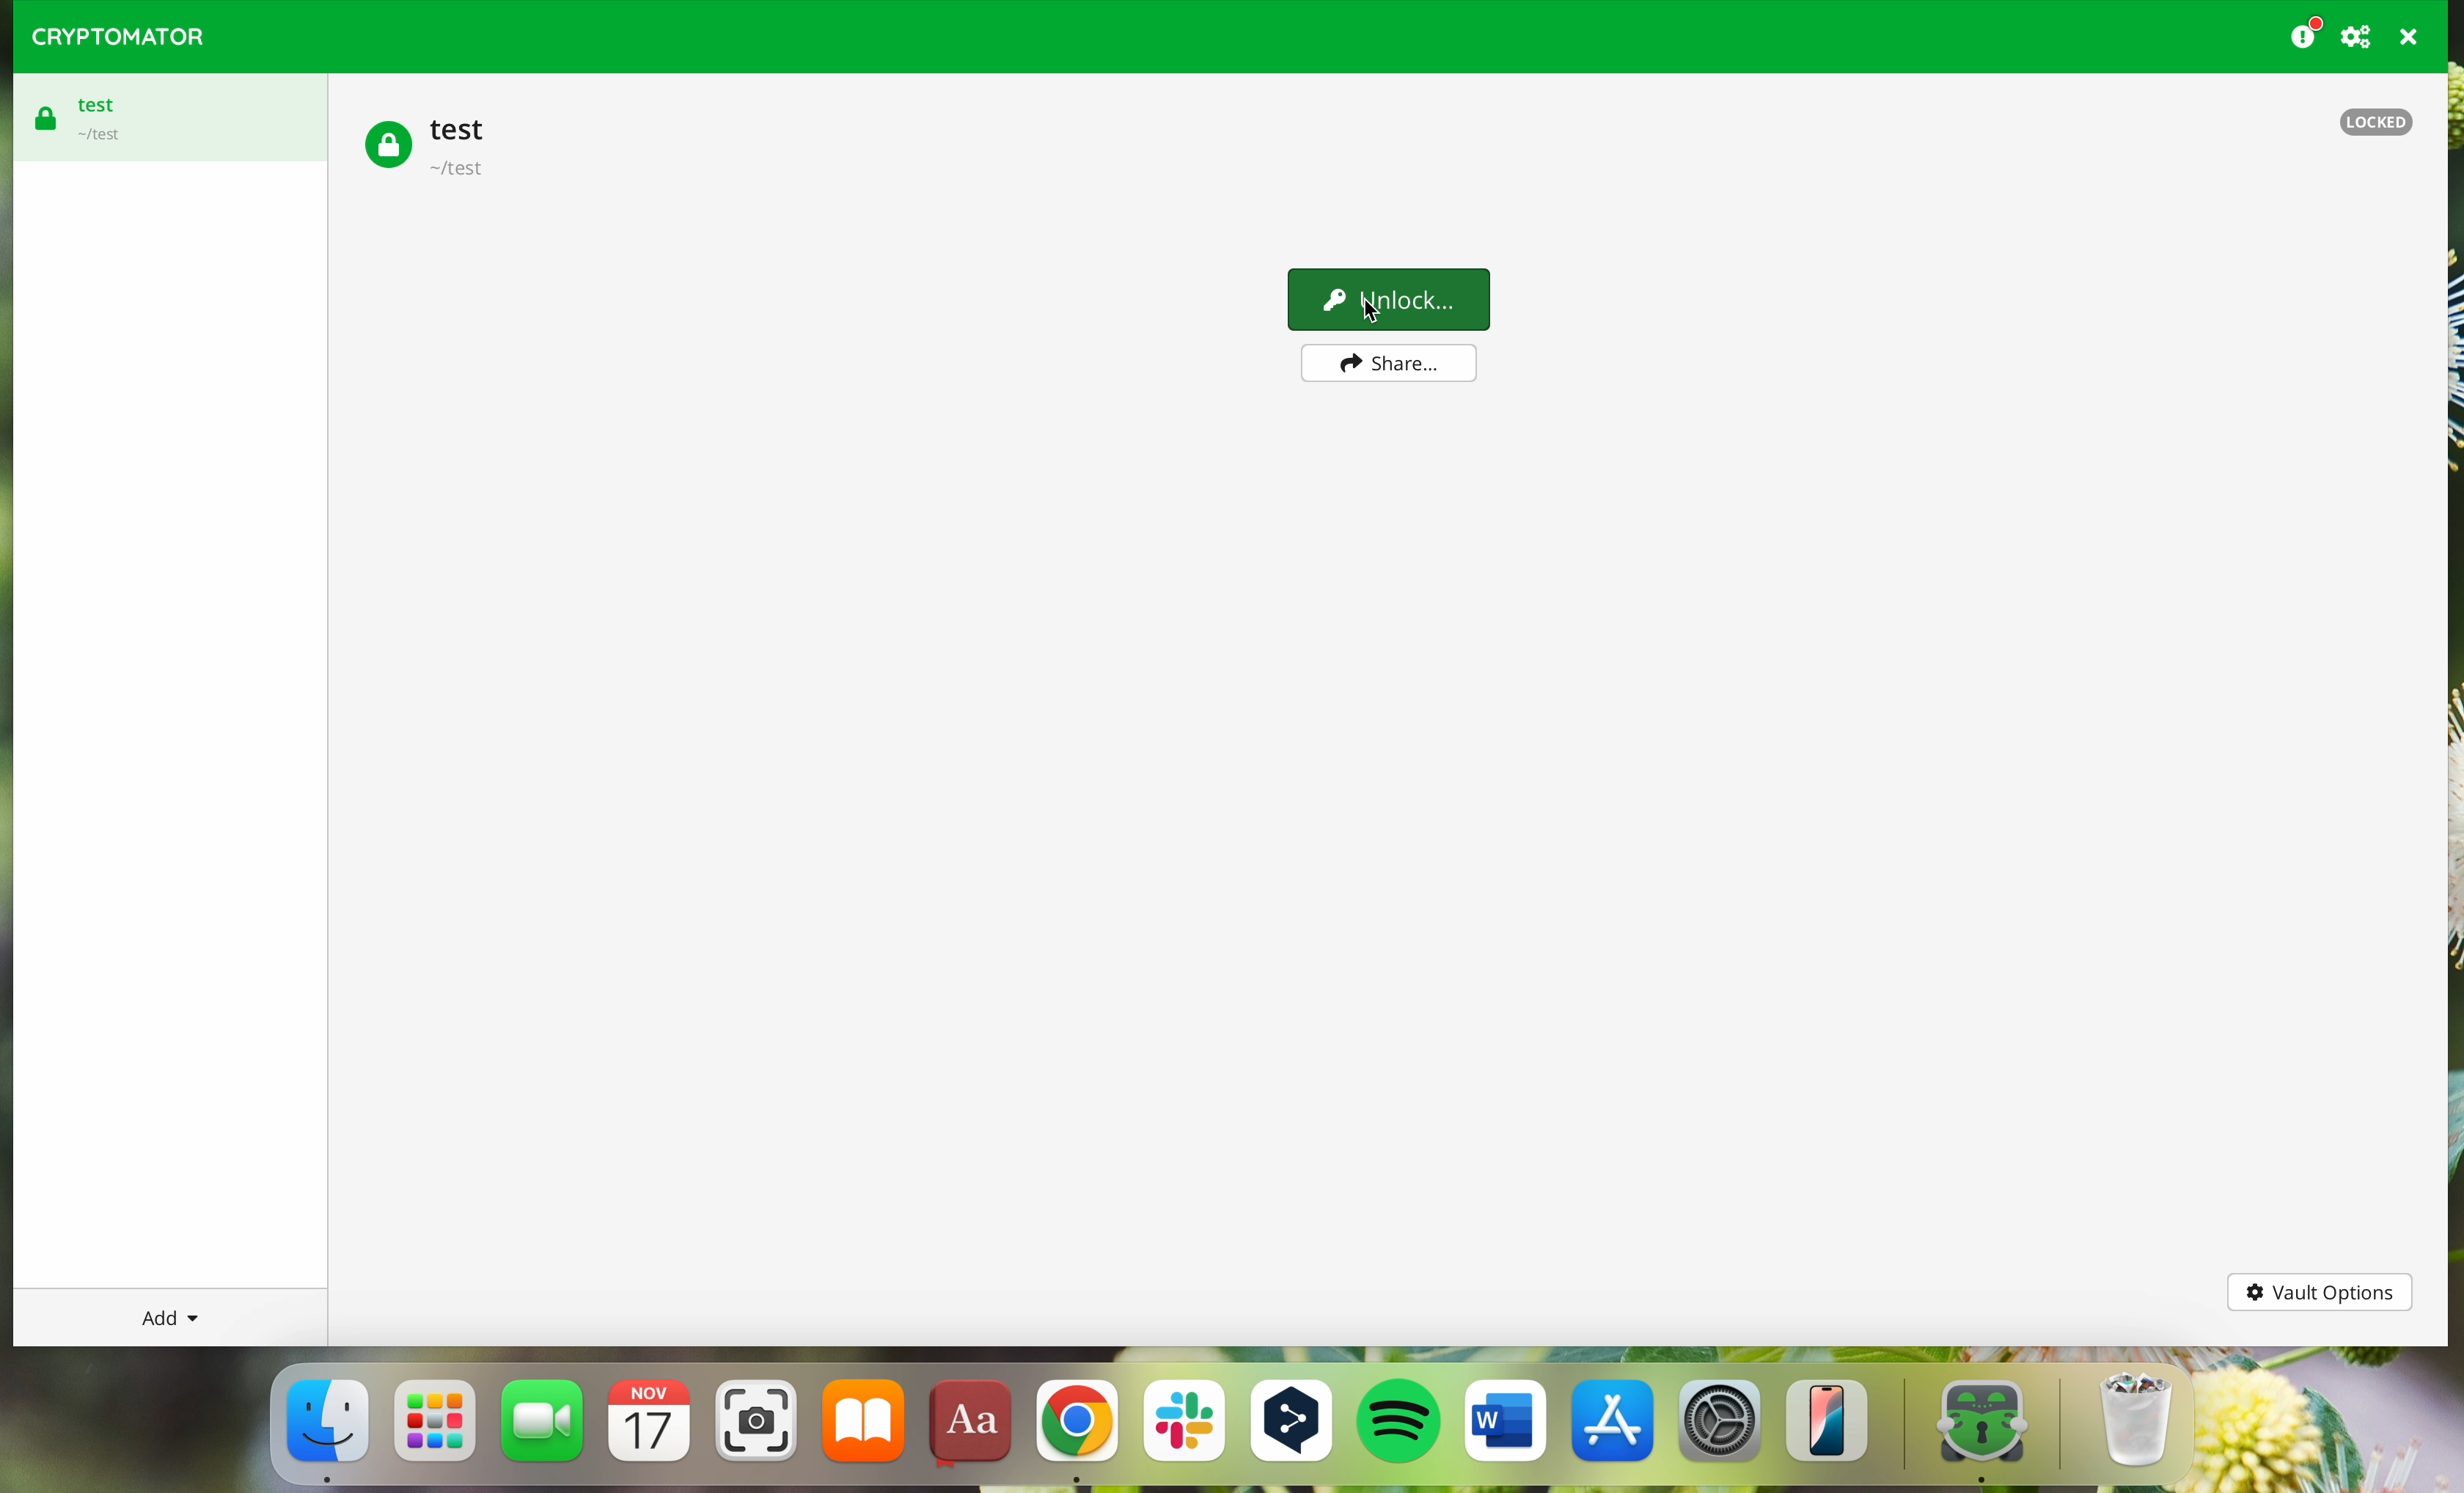 The height and width of the screenshot is (1493, 2464). I want to click on dictionary, so click(975, 1429).